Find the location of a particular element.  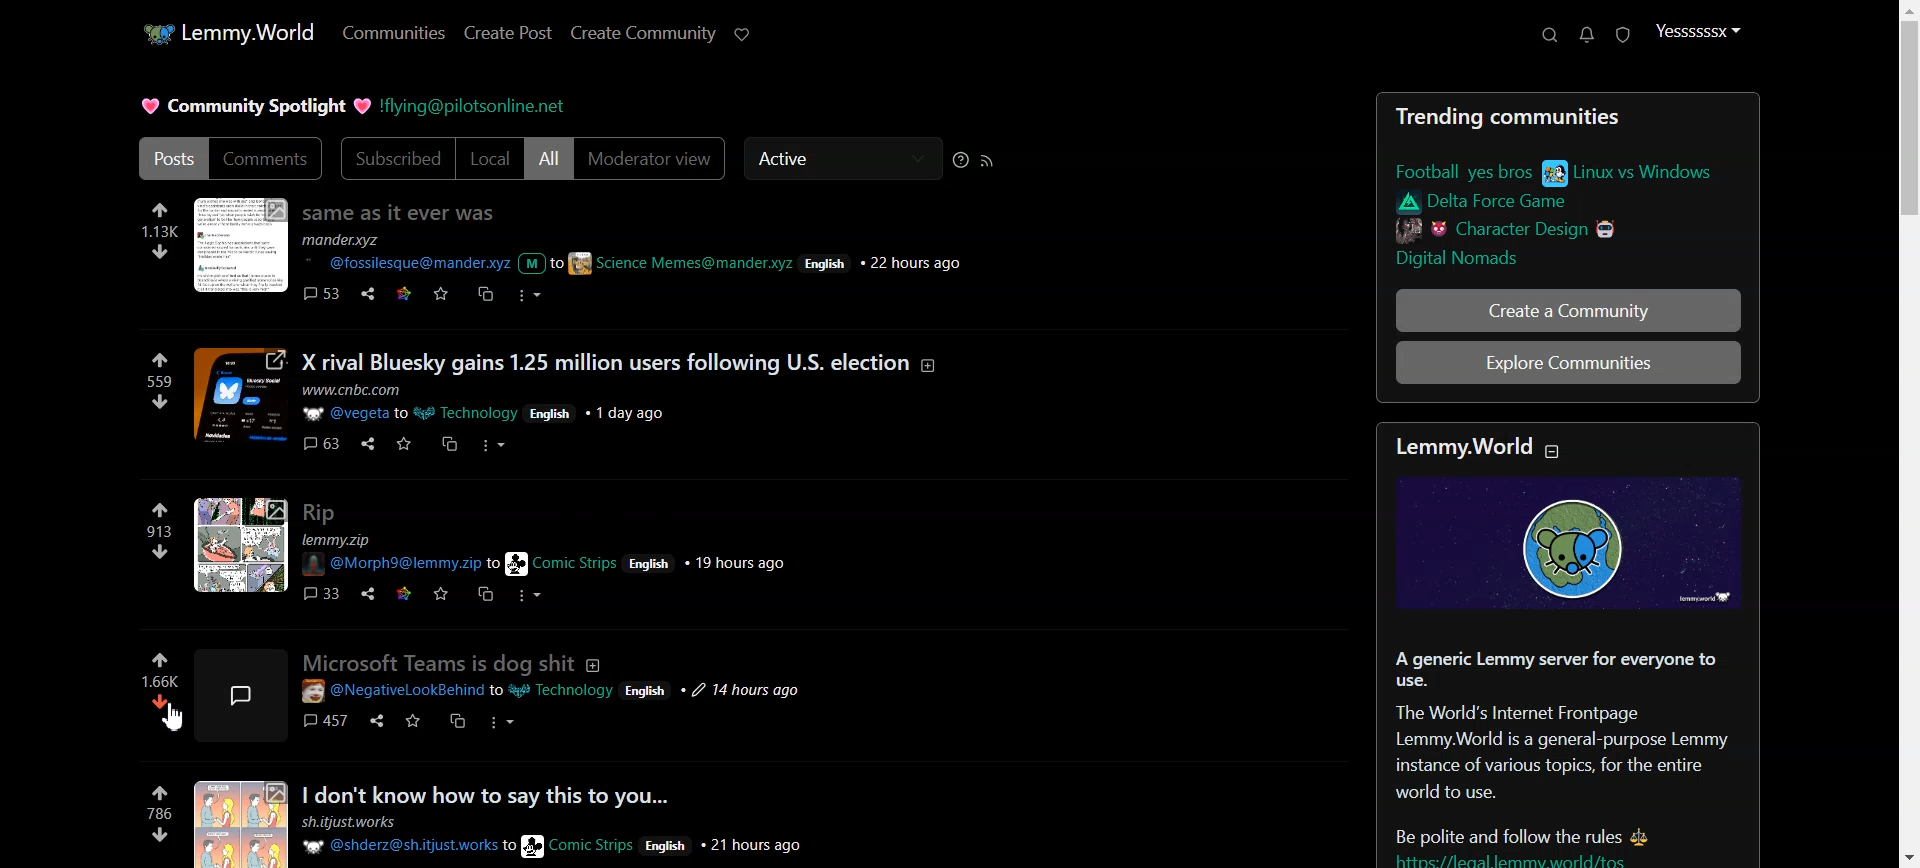

Moderator view is located at coordinates (651, 159).